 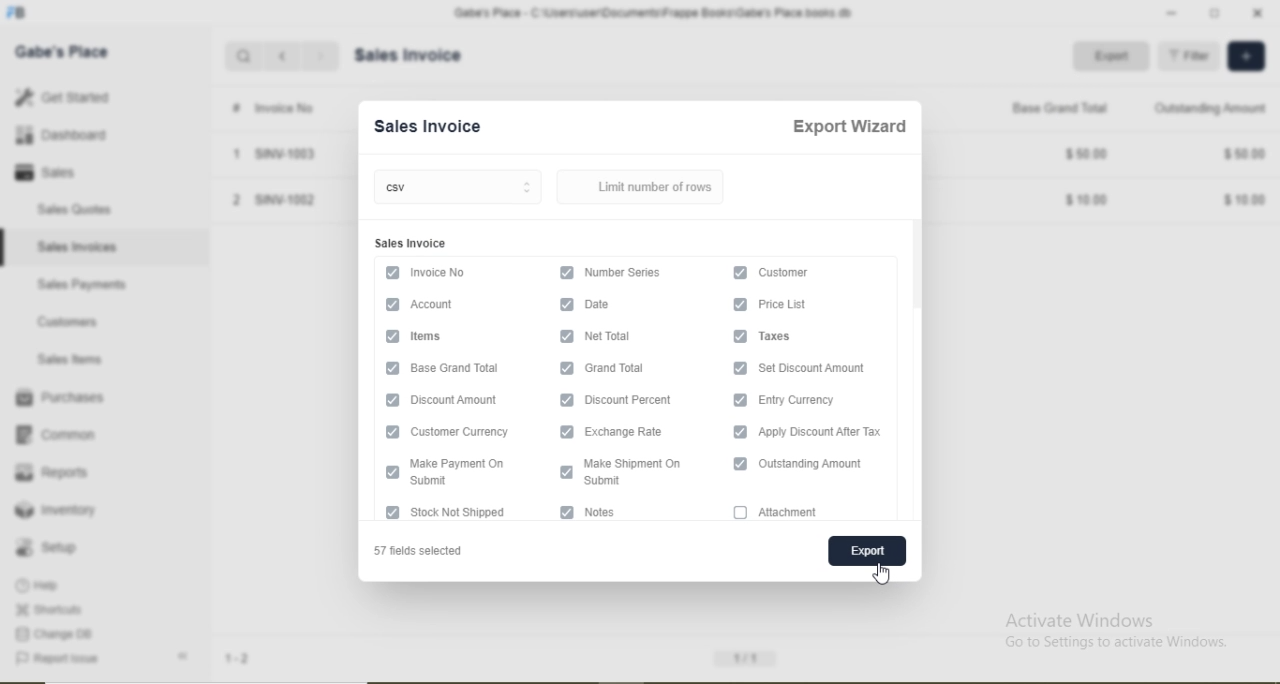 I want to click on = Filter, so click(x=1189, y=57).